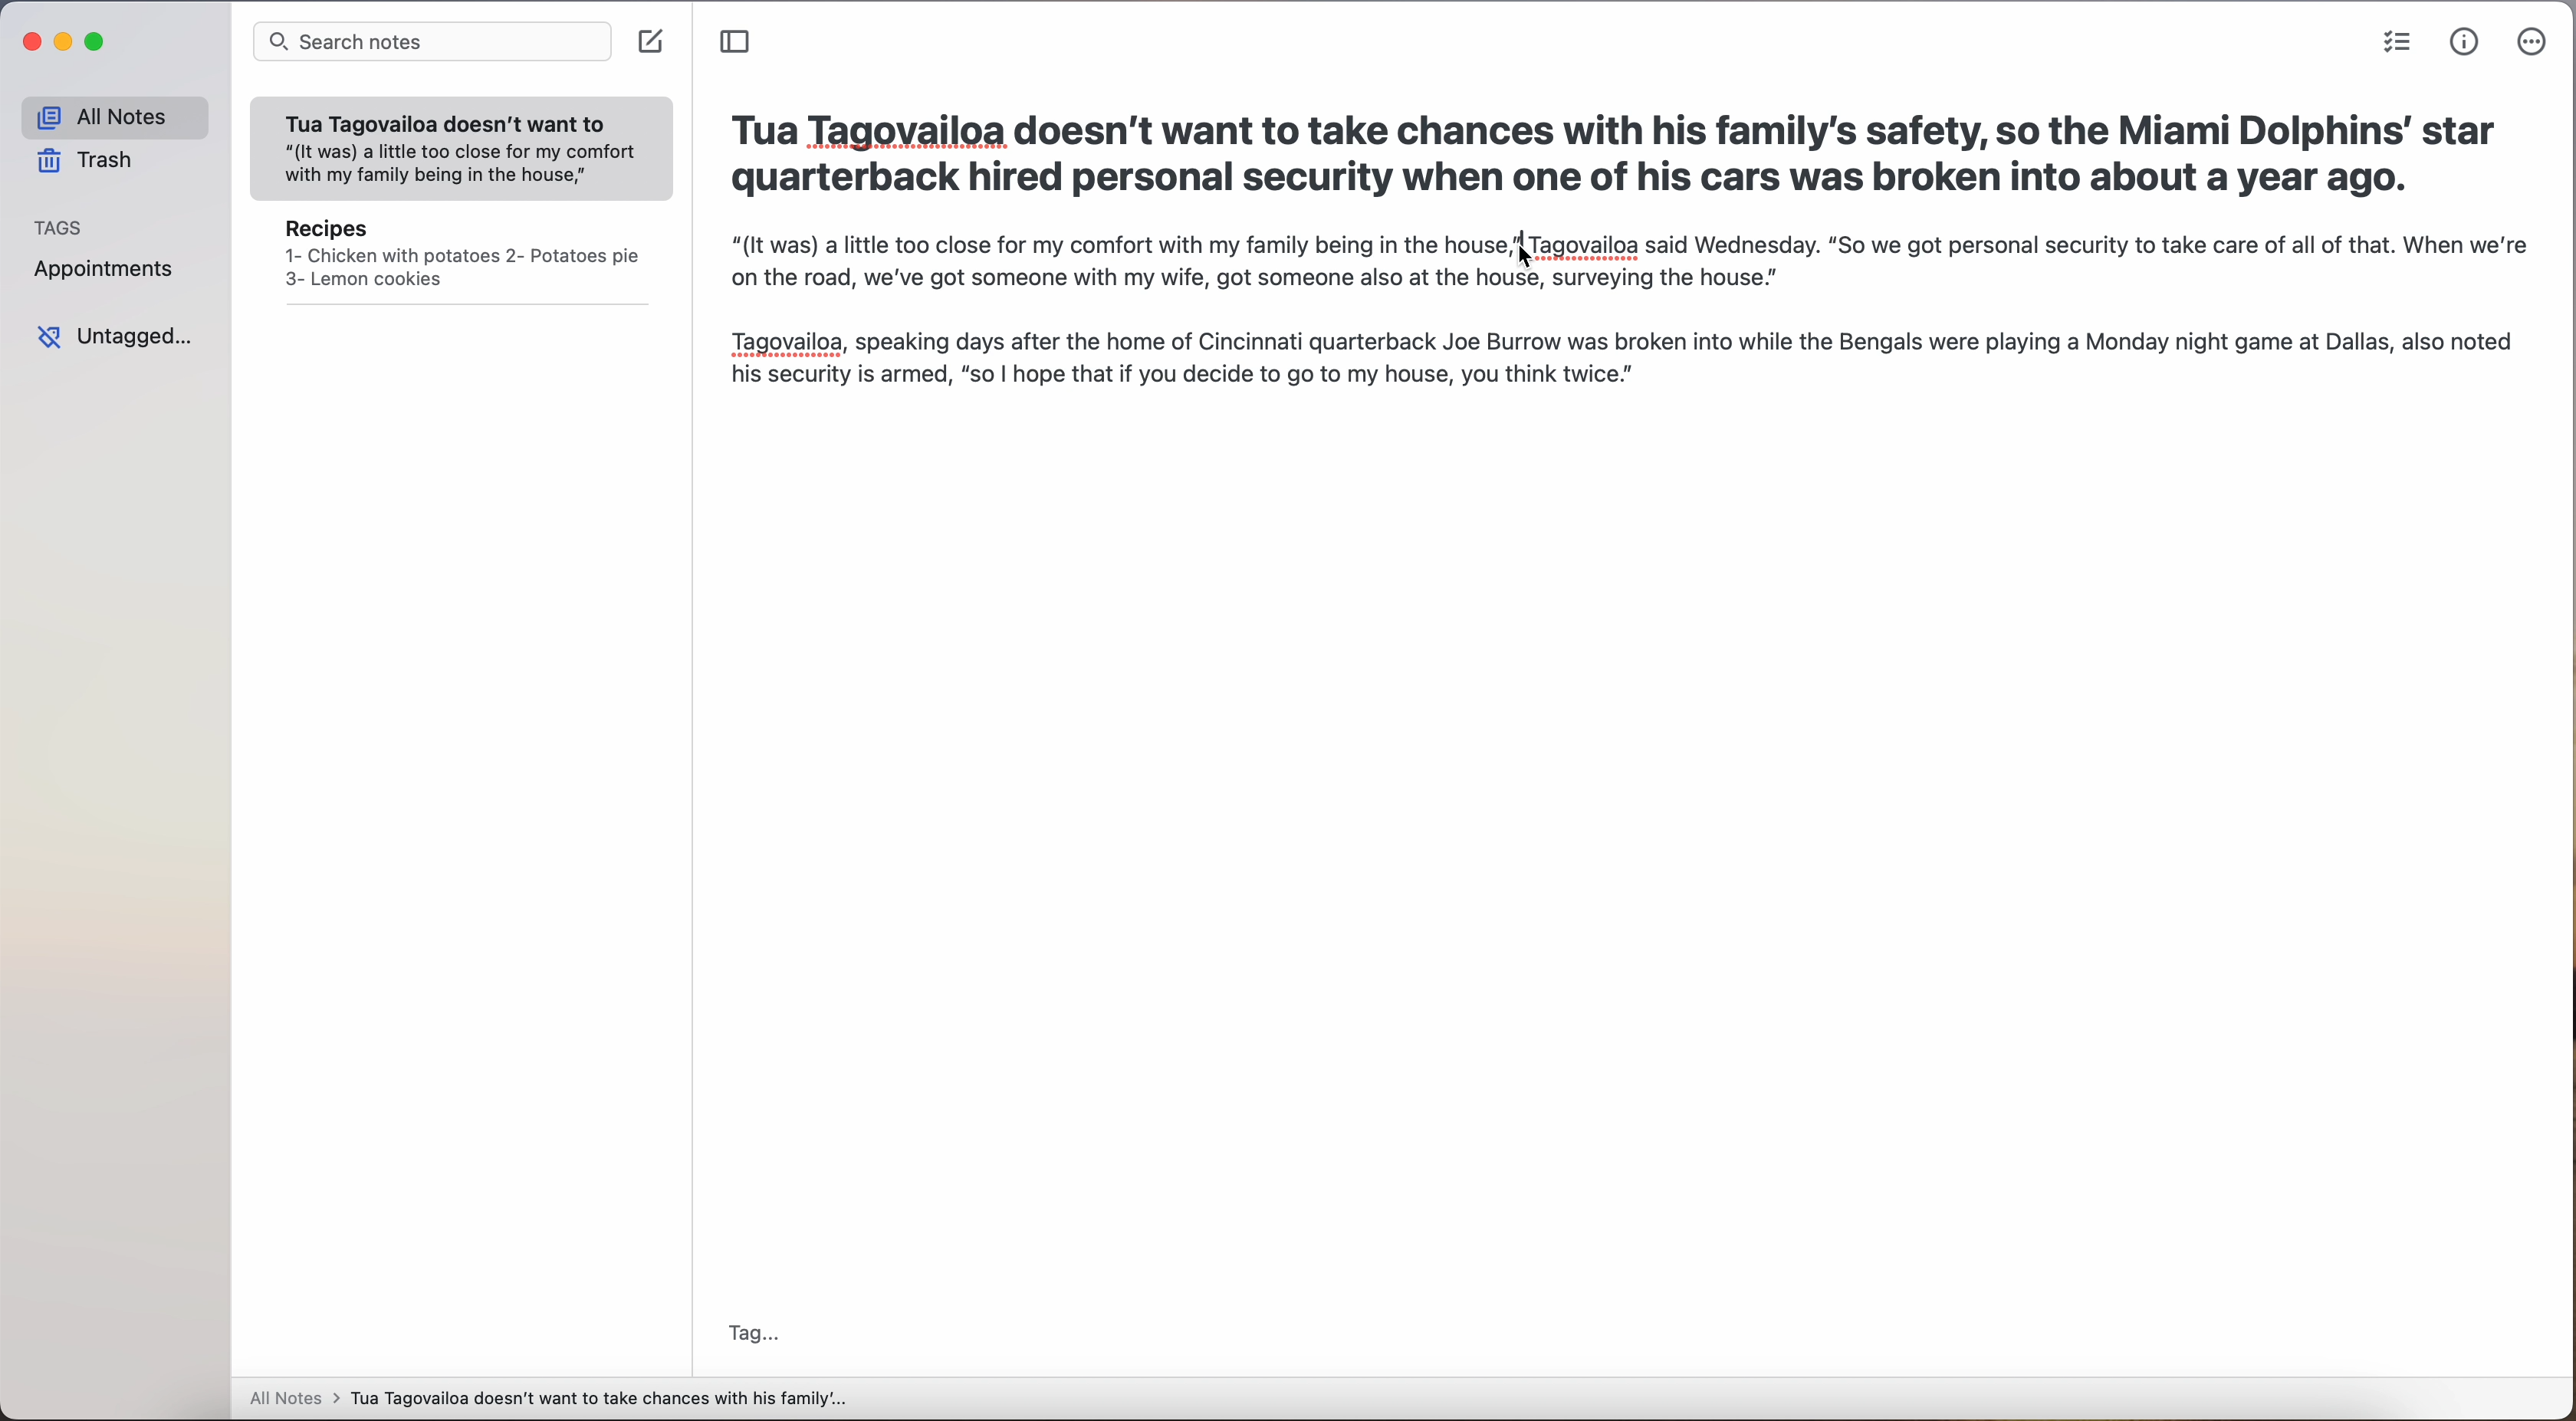  Describe the element at coordinates (114, 116) in the screenshot. I see `all notes` at that location.